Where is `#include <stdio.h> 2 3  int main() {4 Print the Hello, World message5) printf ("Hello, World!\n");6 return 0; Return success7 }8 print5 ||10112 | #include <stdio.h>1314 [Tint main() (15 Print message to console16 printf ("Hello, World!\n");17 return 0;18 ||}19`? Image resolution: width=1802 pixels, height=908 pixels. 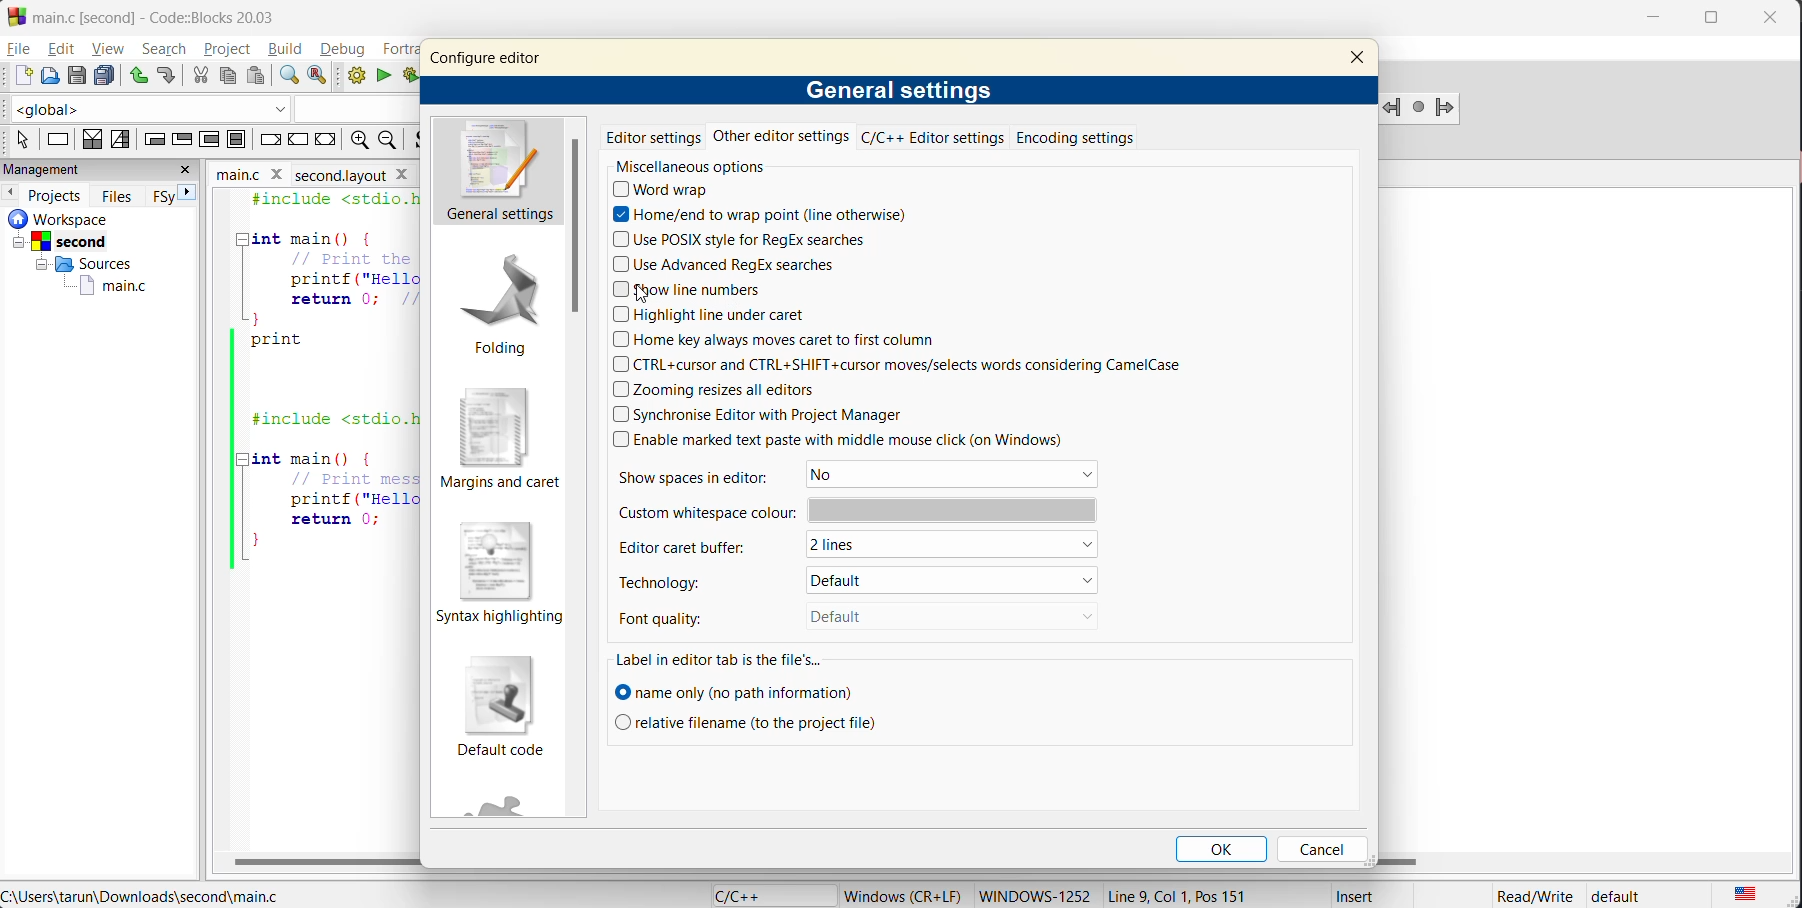
#include <stdio.h> 2 3  int main() {4 Print the Hello, World message5) printf ("Hello, World!\n");6 return 0; Return success7 }8 print5 ||10112 | #include <stdio.h>1314 [Tint main() (15 Print message to console16 printf ("Hello, World!\n");17 return 0;18 ||}19 is located at coordinates (329, 385).